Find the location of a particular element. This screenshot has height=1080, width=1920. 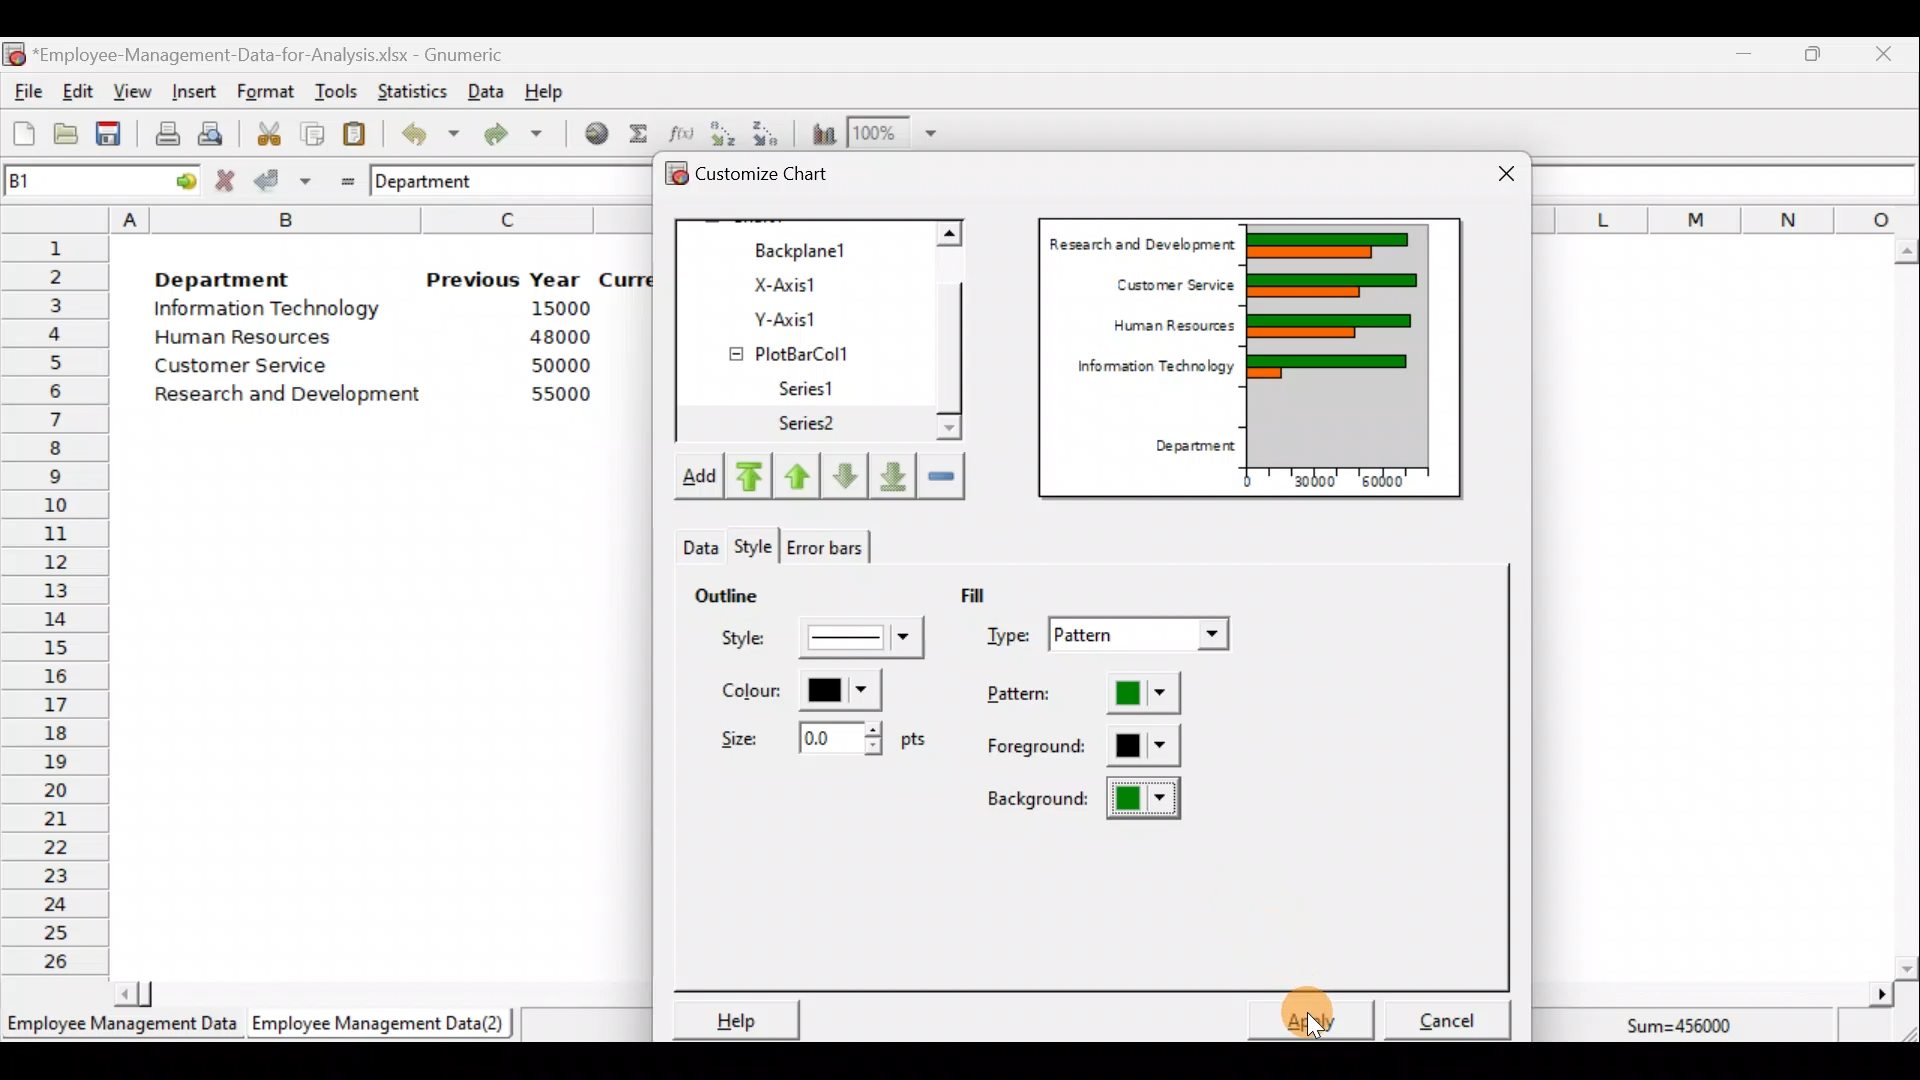

Insert a chart is located at coordinates (819, 133).